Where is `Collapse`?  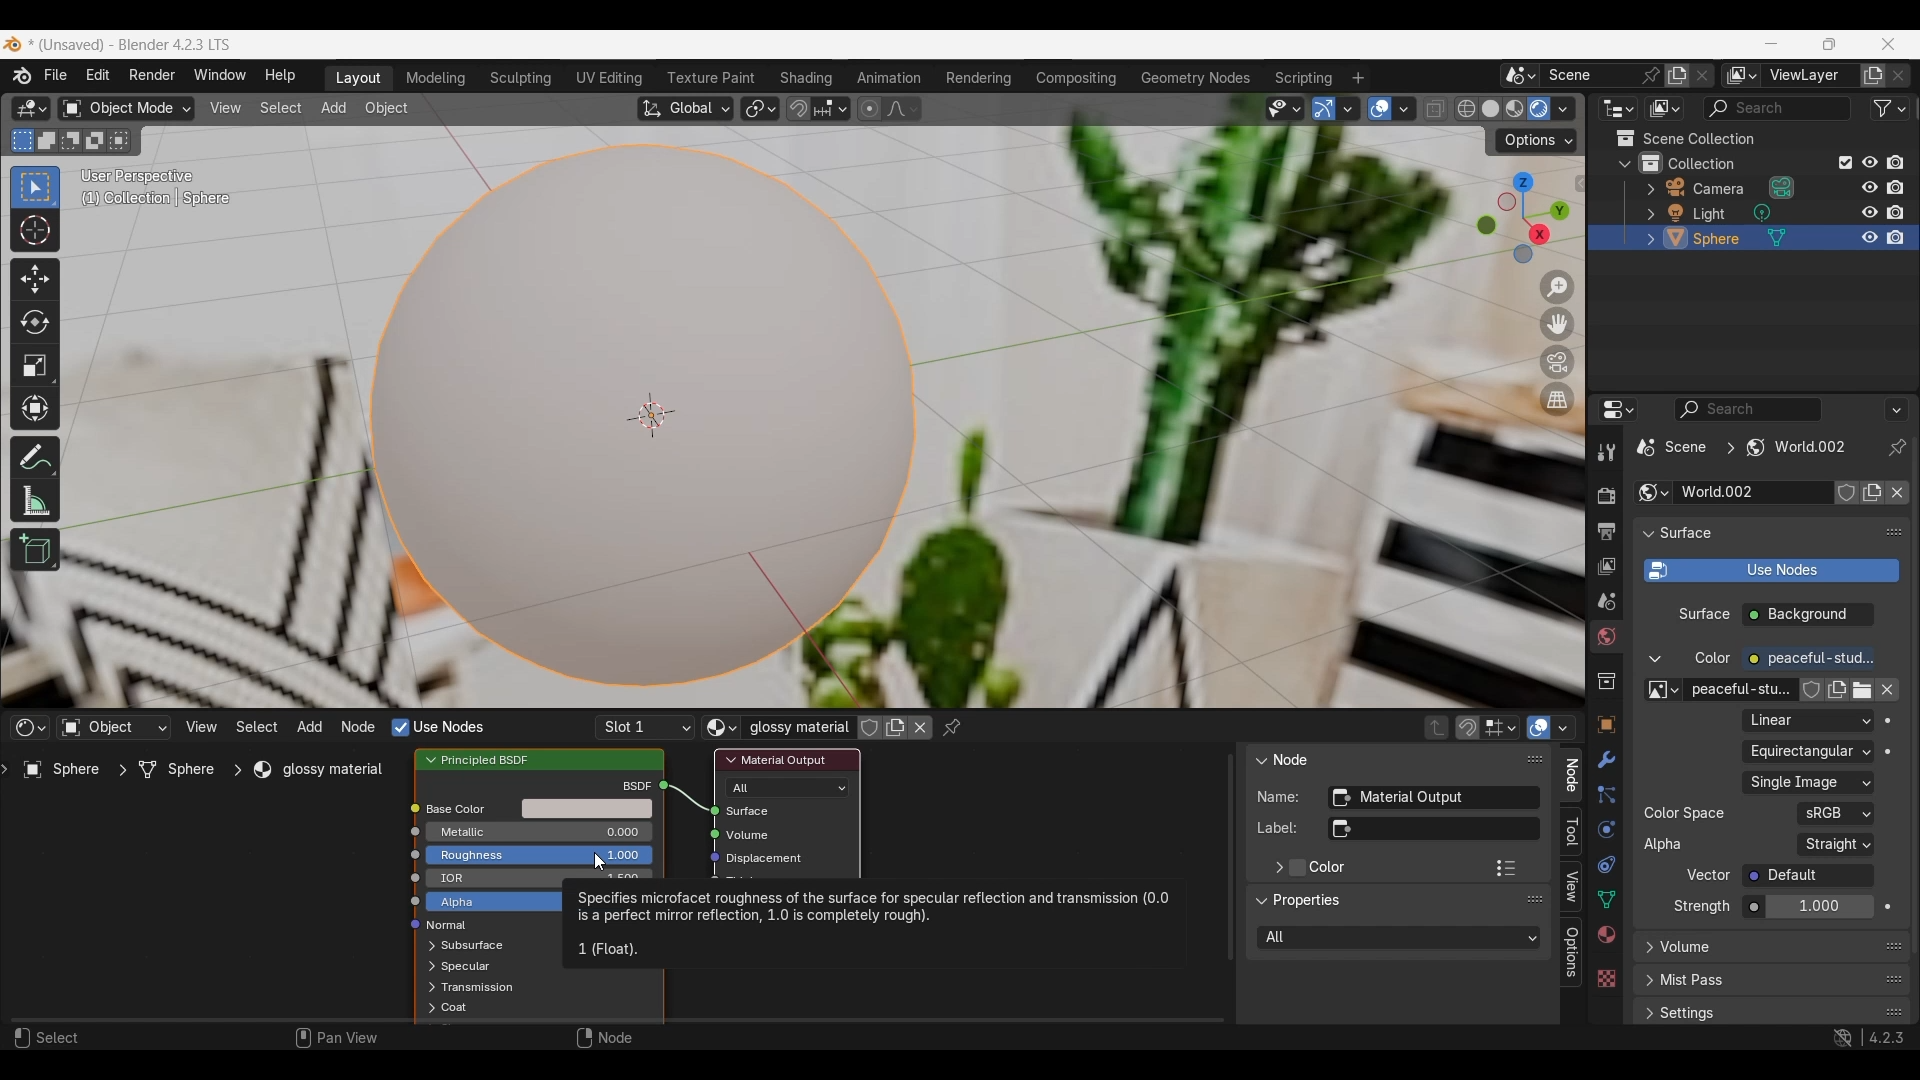
Collapse is located at coordinates (1259, 759).